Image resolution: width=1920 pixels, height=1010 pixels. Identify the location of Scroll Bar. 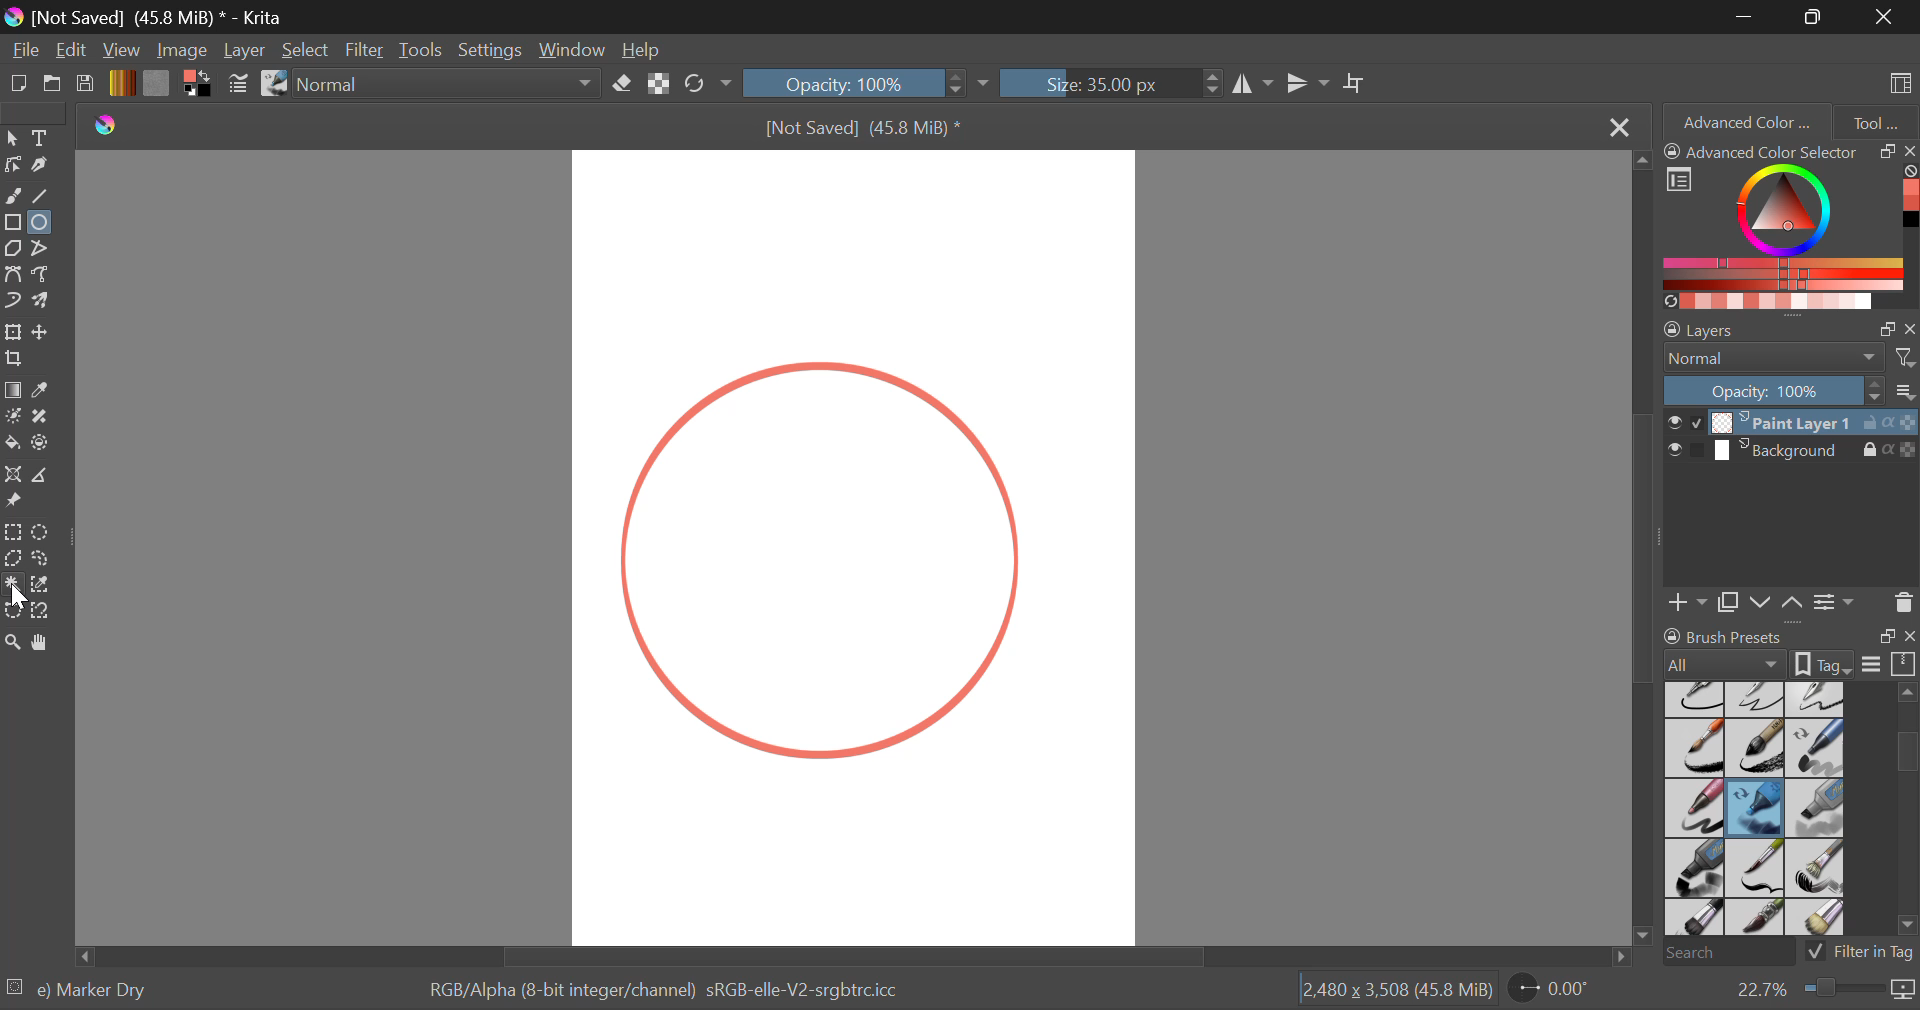
(1646, 552).